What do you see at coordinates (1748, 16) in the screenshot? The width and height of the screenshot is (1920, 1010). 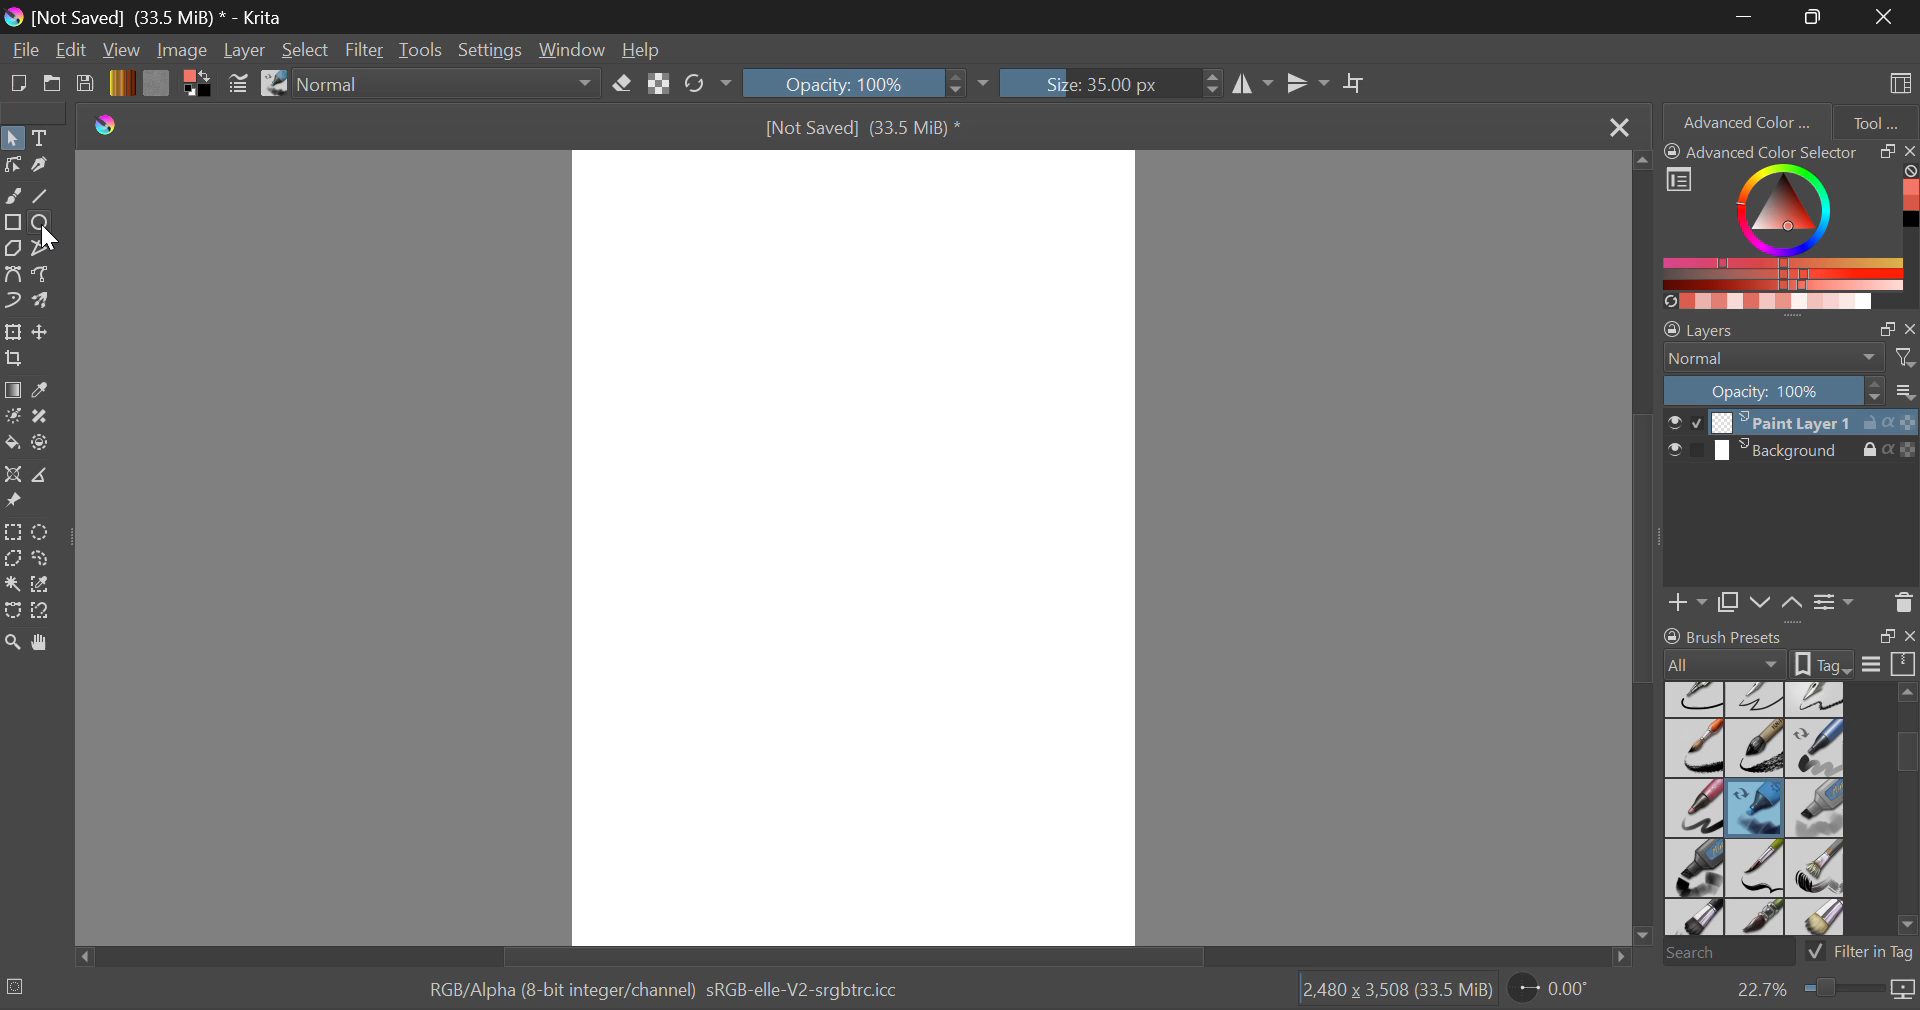 I see `Restore Down` at bounding box center [1748, 16].